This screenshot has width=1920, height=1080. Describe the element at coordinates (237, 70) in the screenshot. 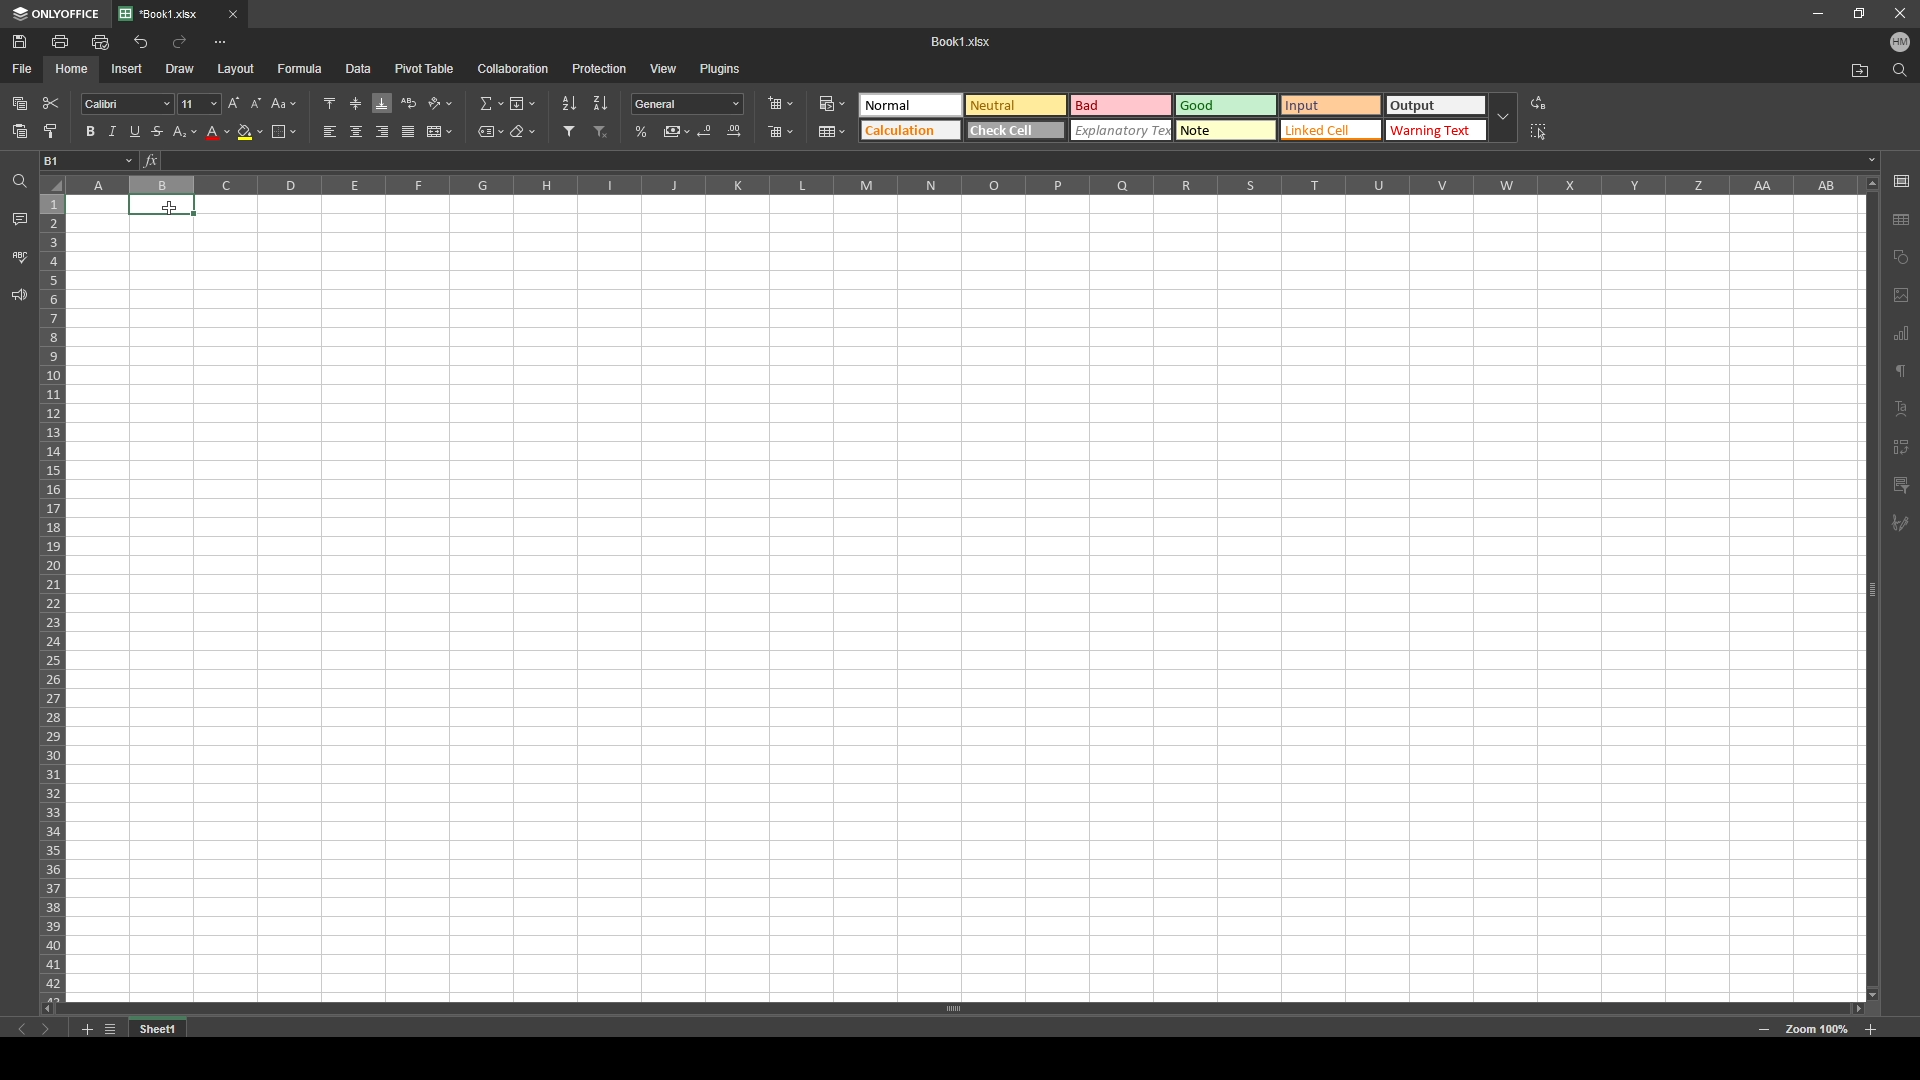

I see `layout` at that location.